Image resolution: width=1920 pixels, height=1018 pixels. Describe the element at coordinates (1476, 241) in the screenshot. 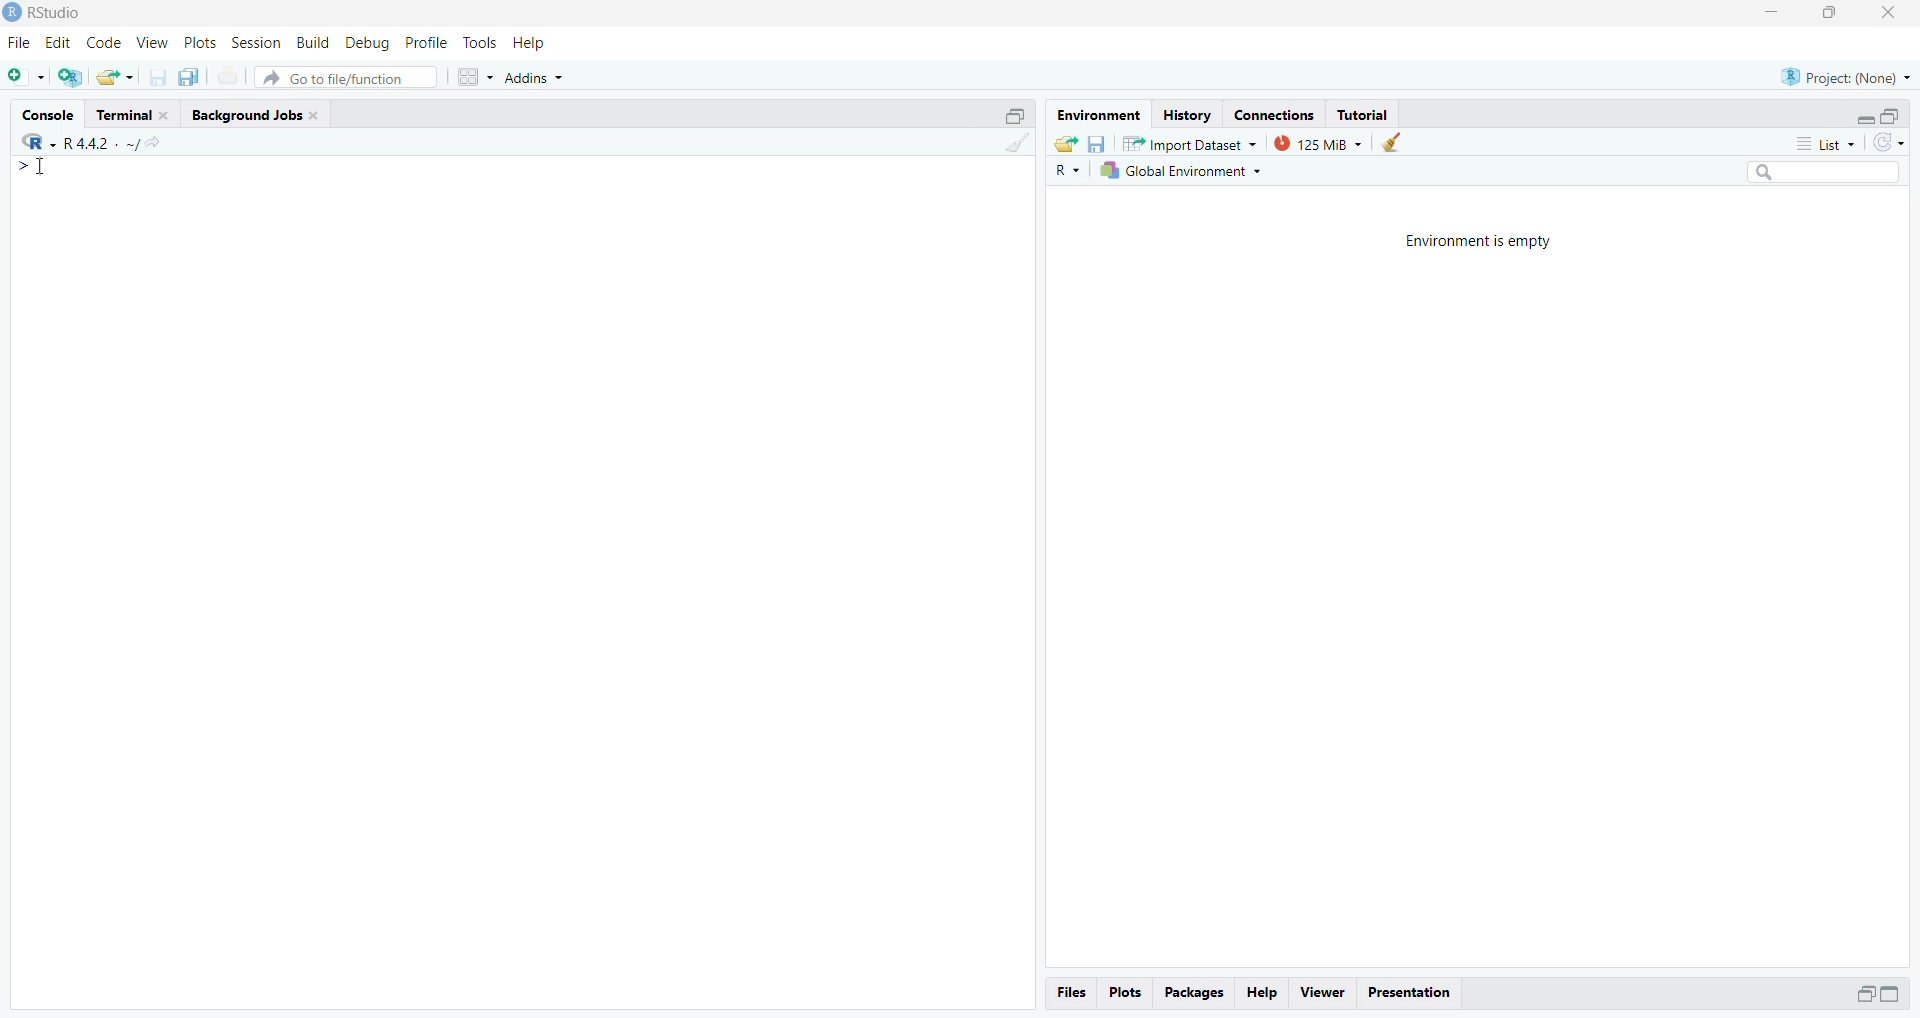

I see `Environment is empty` at that location.